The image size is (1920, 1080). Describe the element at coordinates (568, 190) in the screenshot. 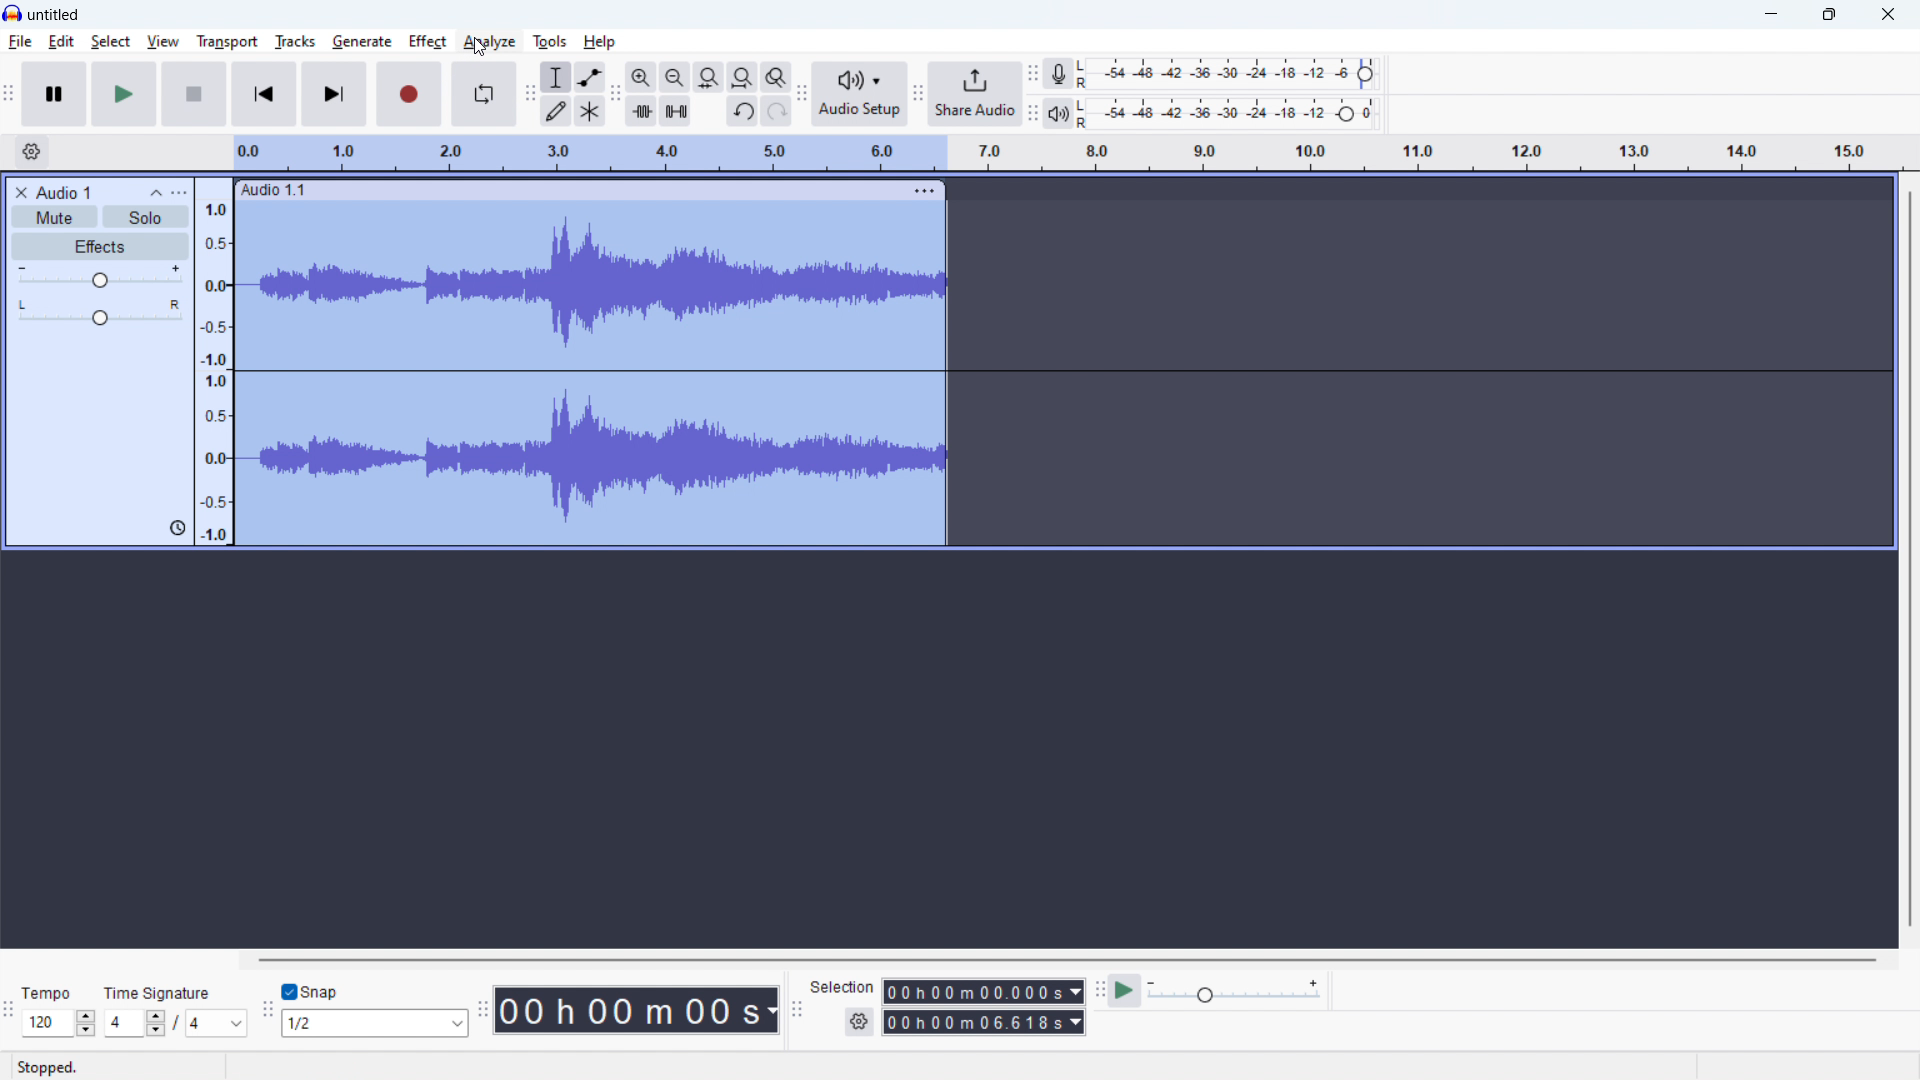

I see `click to move` at that location.